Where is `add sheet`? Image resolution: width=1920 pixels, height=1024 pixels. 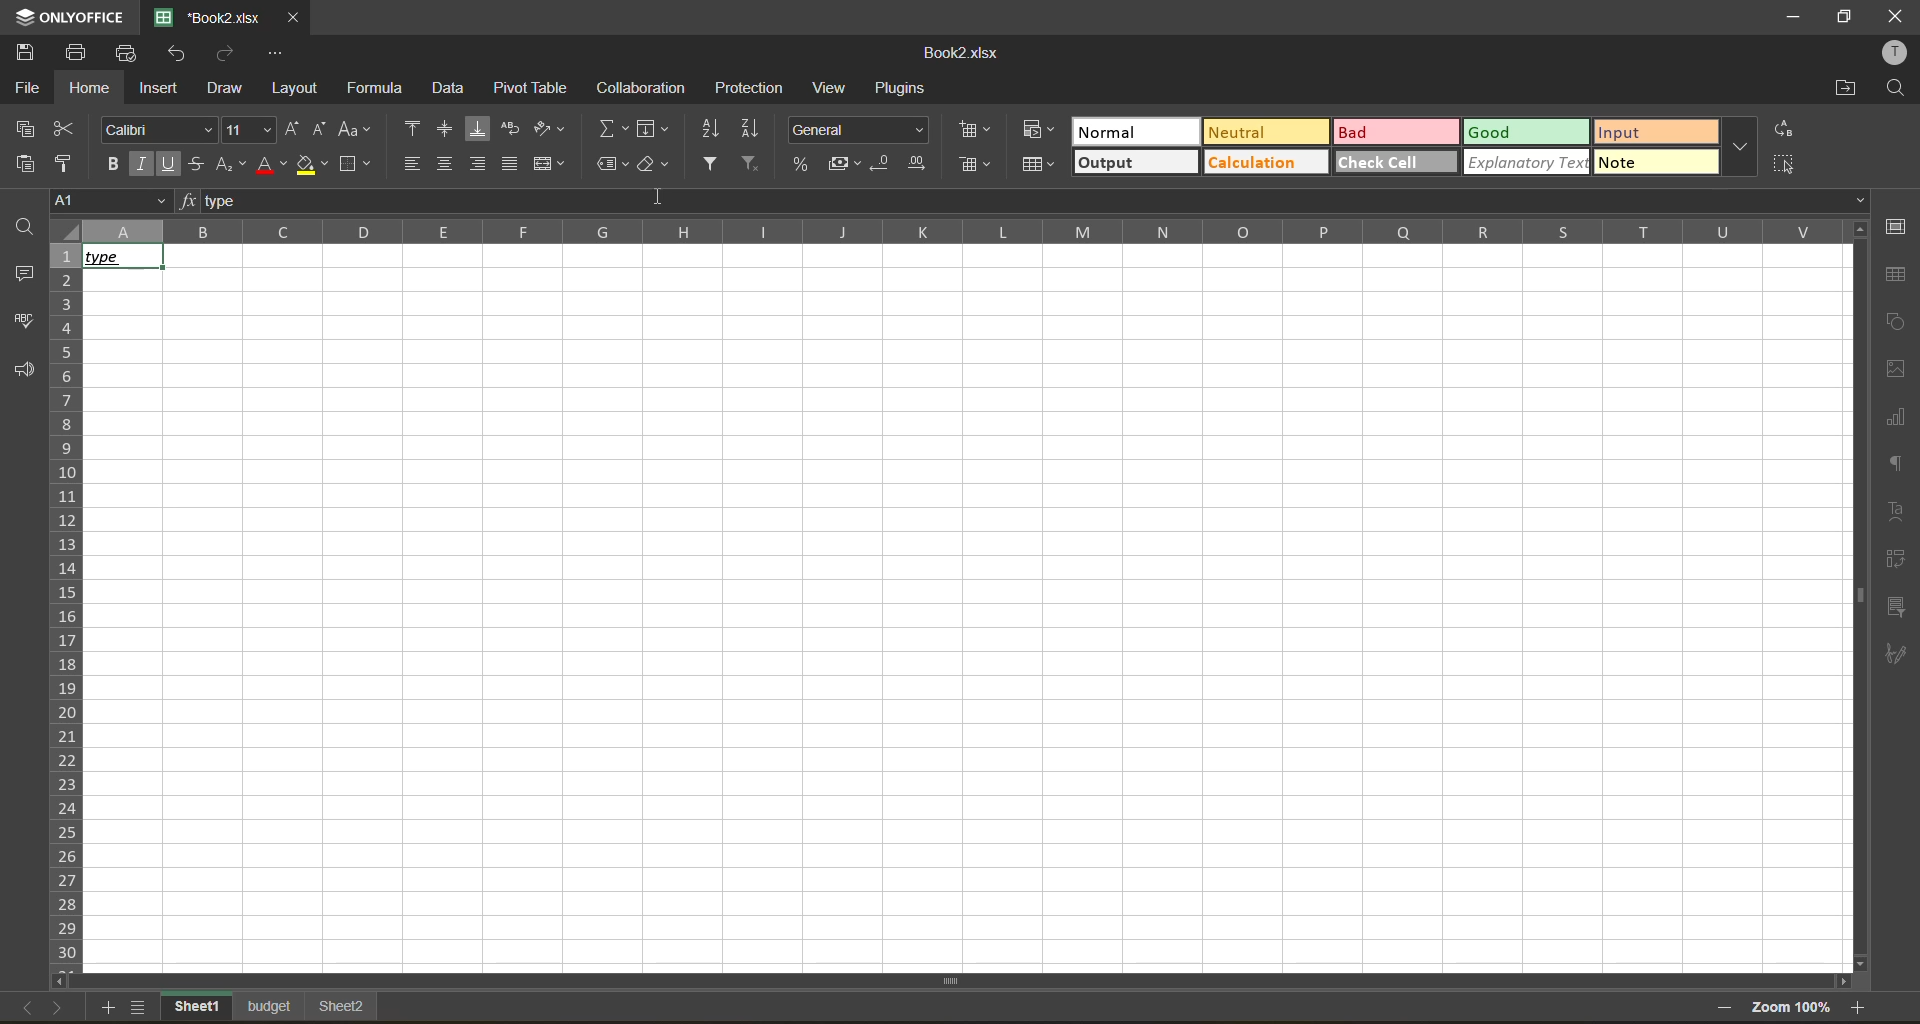 add sheet is located at coordinates (112, 1009).